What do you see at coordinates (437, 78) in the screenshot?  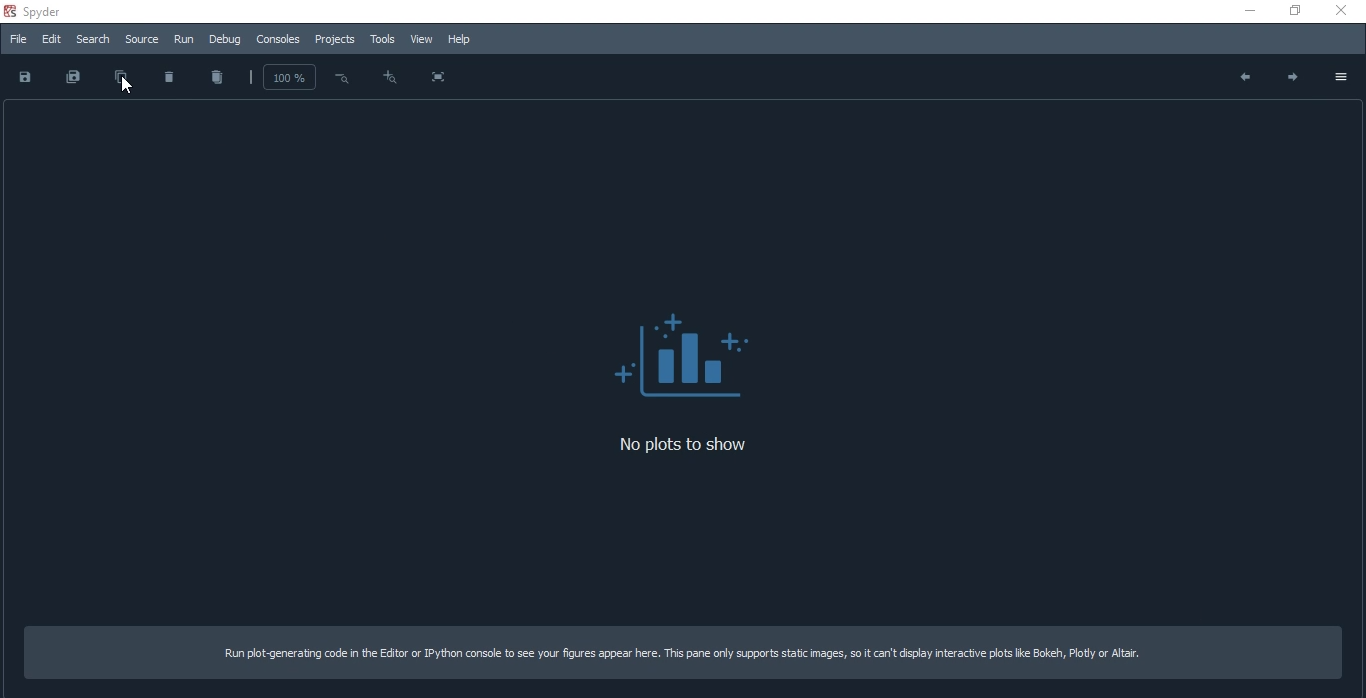 I see `fullscreen` at bounding box center [437, 78].